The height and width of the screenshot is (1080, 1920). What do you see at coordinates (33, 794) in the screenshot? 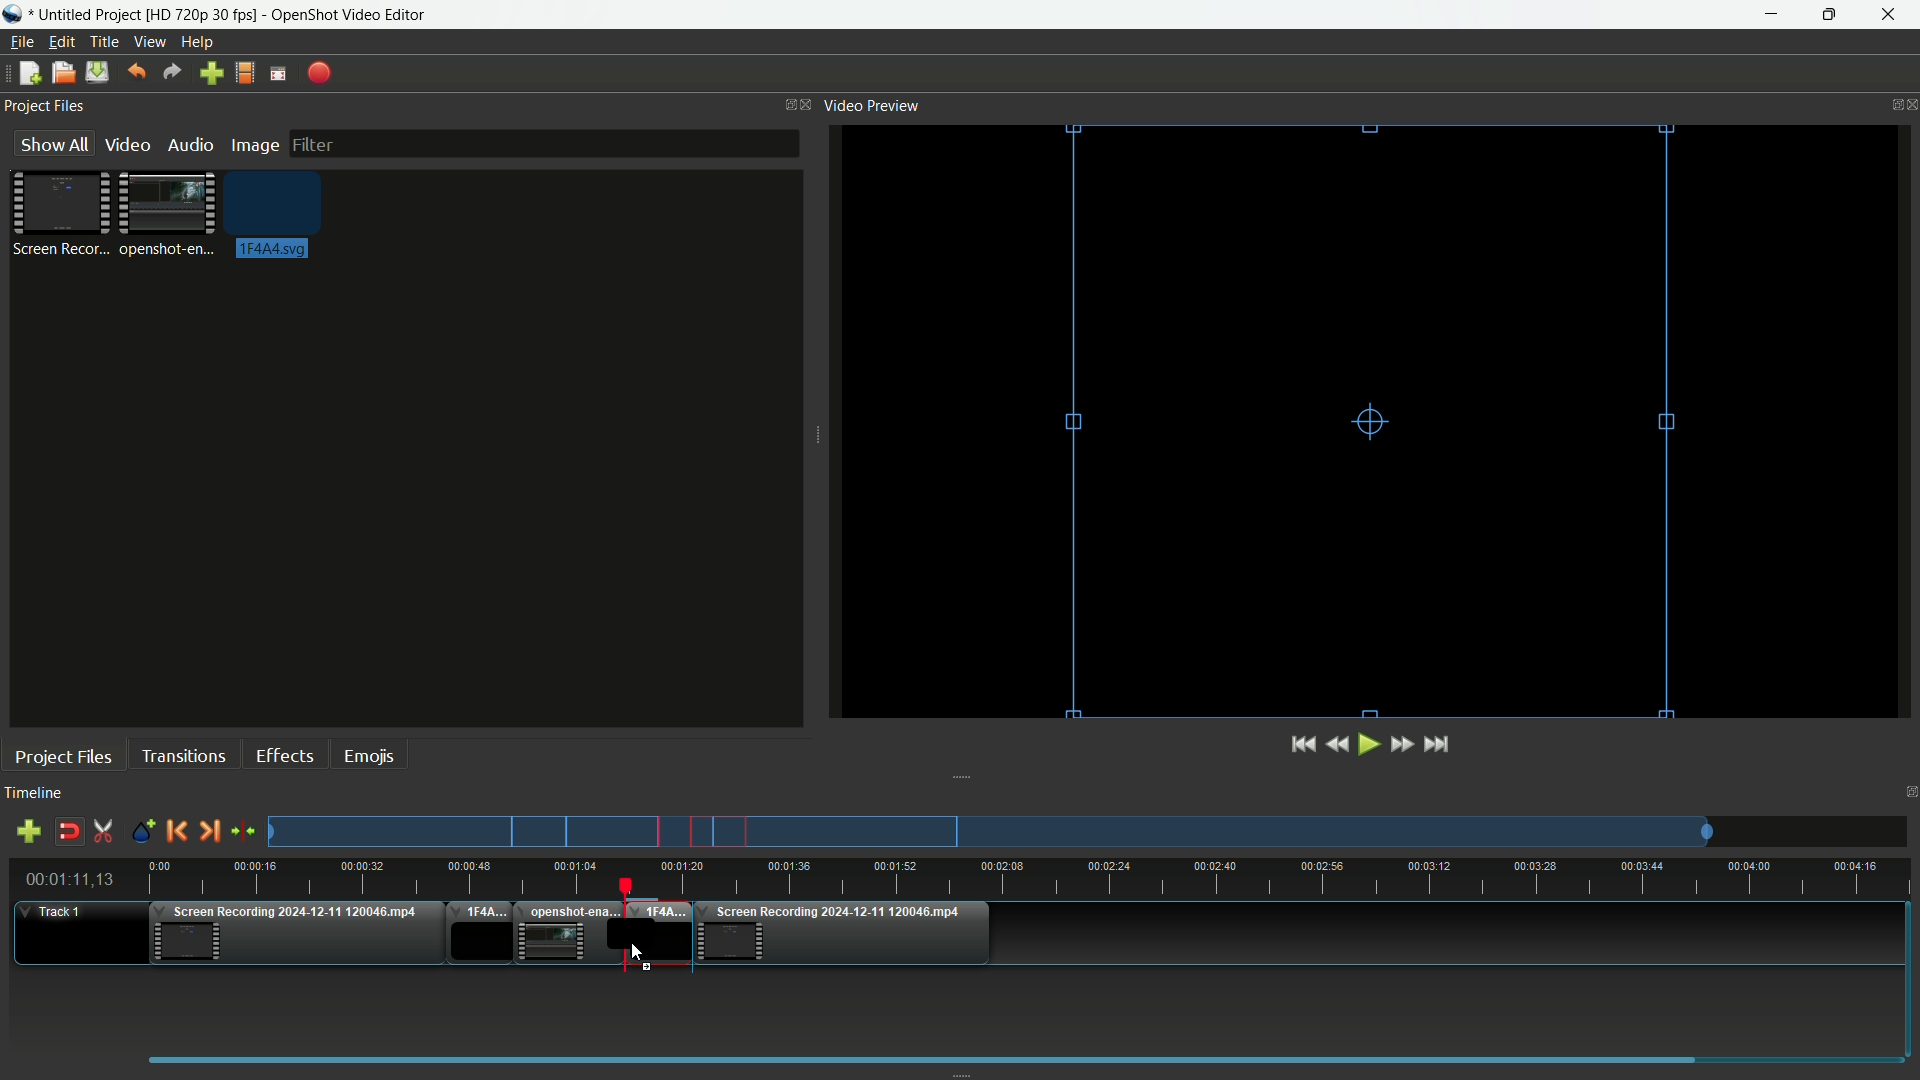
I see `Timeline` at bounding box center [33, 794].